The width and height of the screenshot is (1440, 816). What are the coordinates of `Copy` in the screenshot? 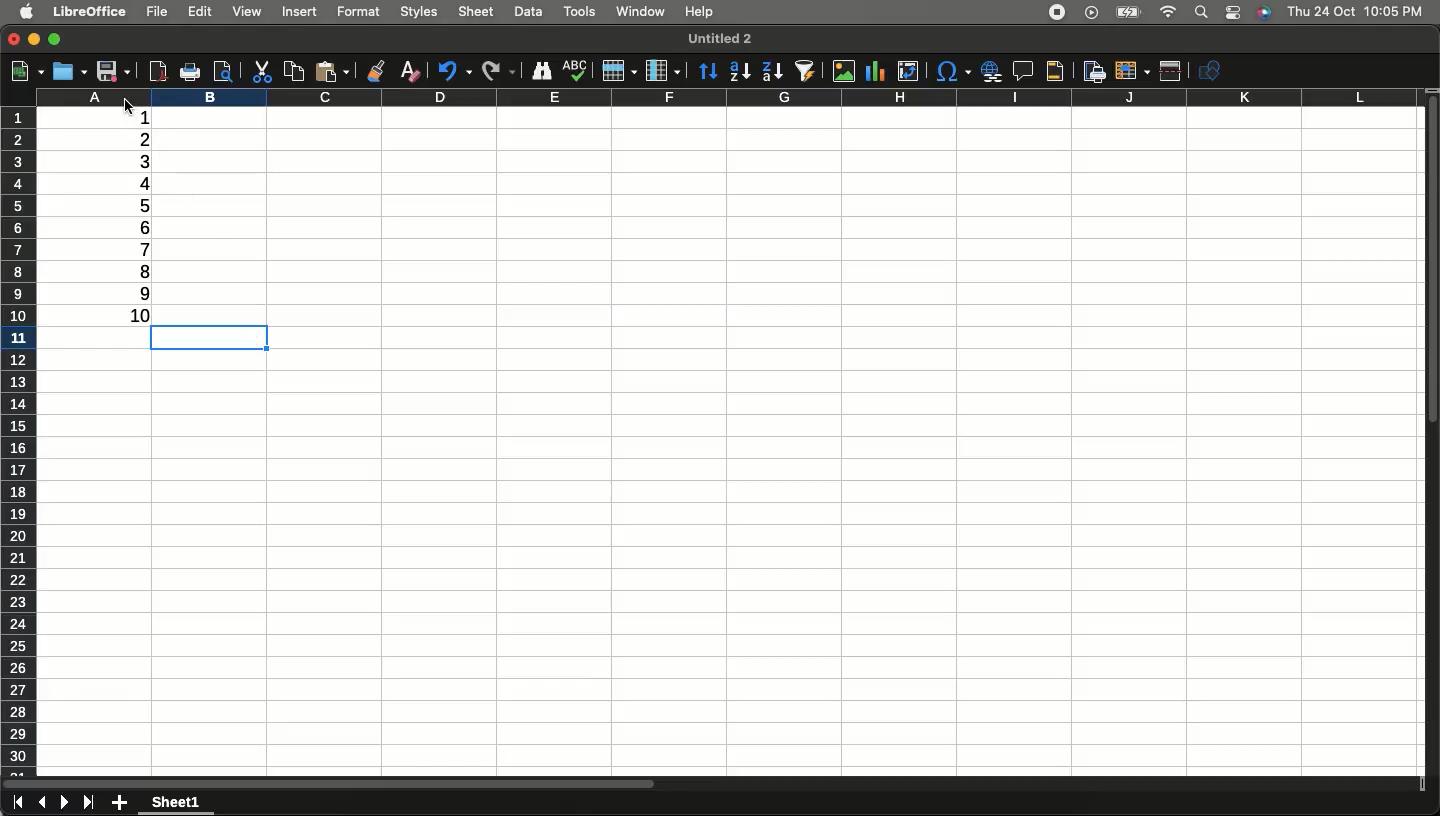 It's located at (291, 70).